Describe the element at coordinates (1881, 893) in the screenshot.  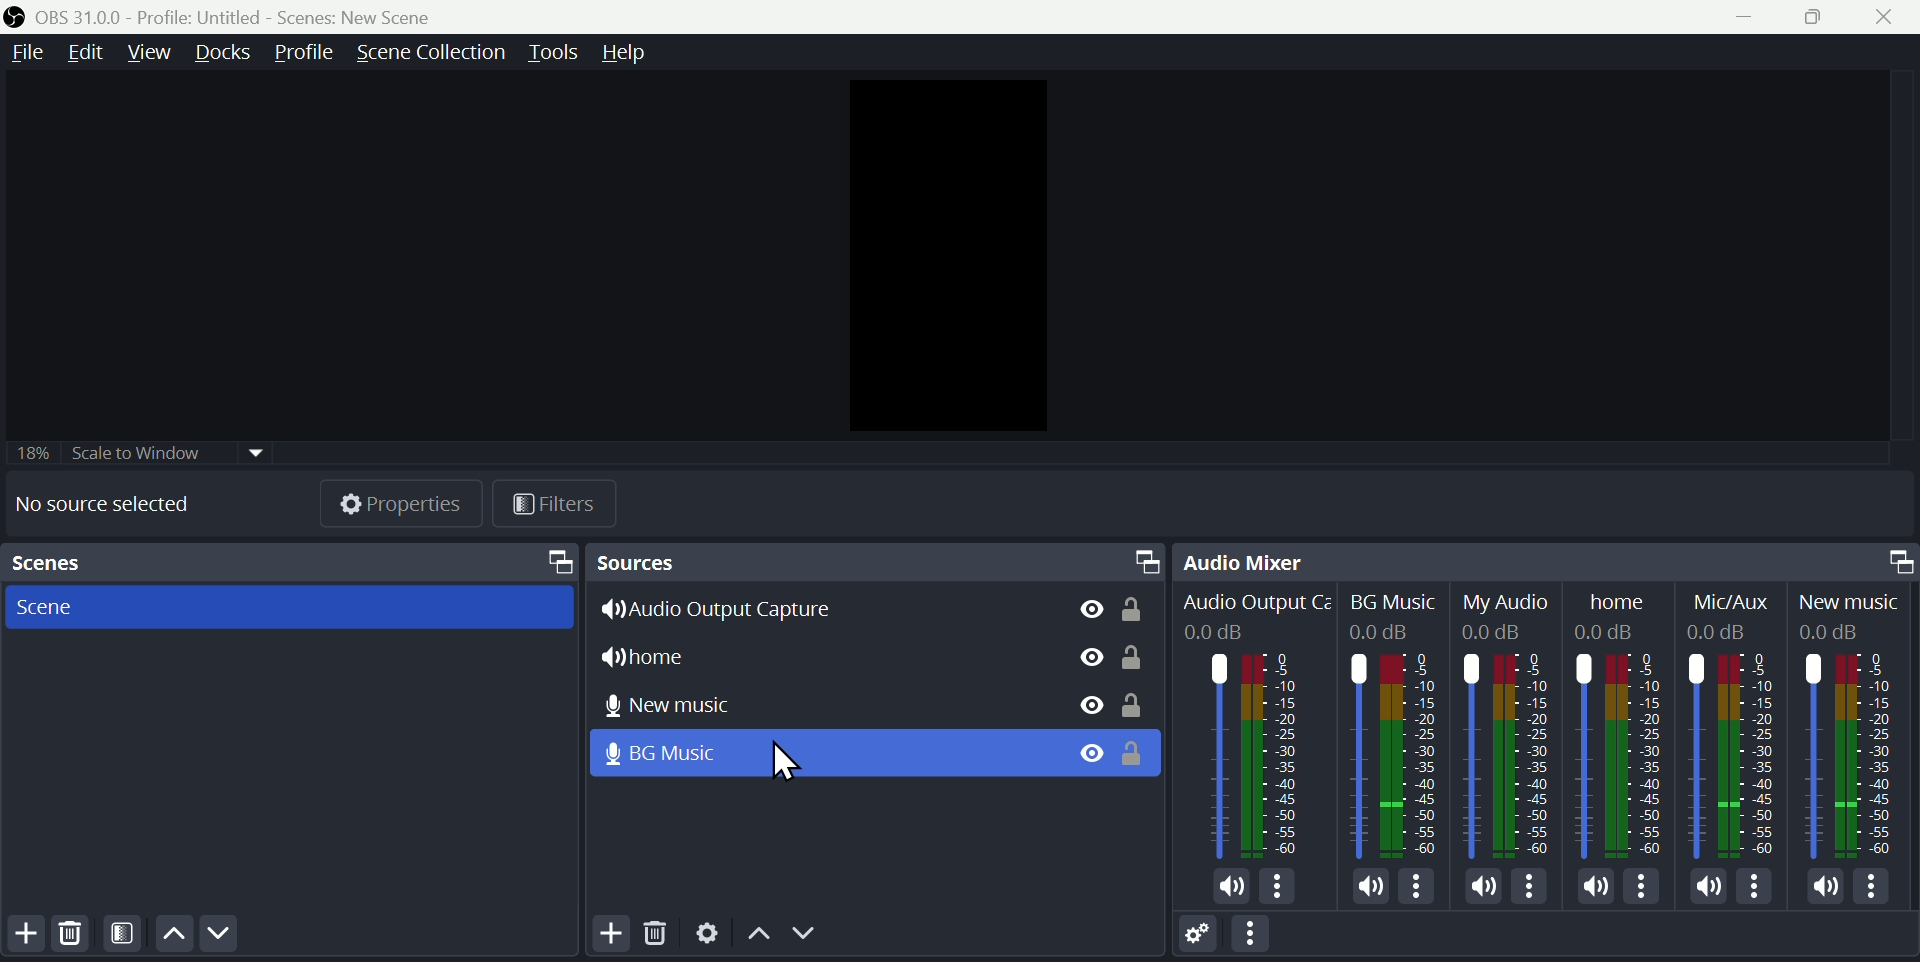
I see `More` at that location.